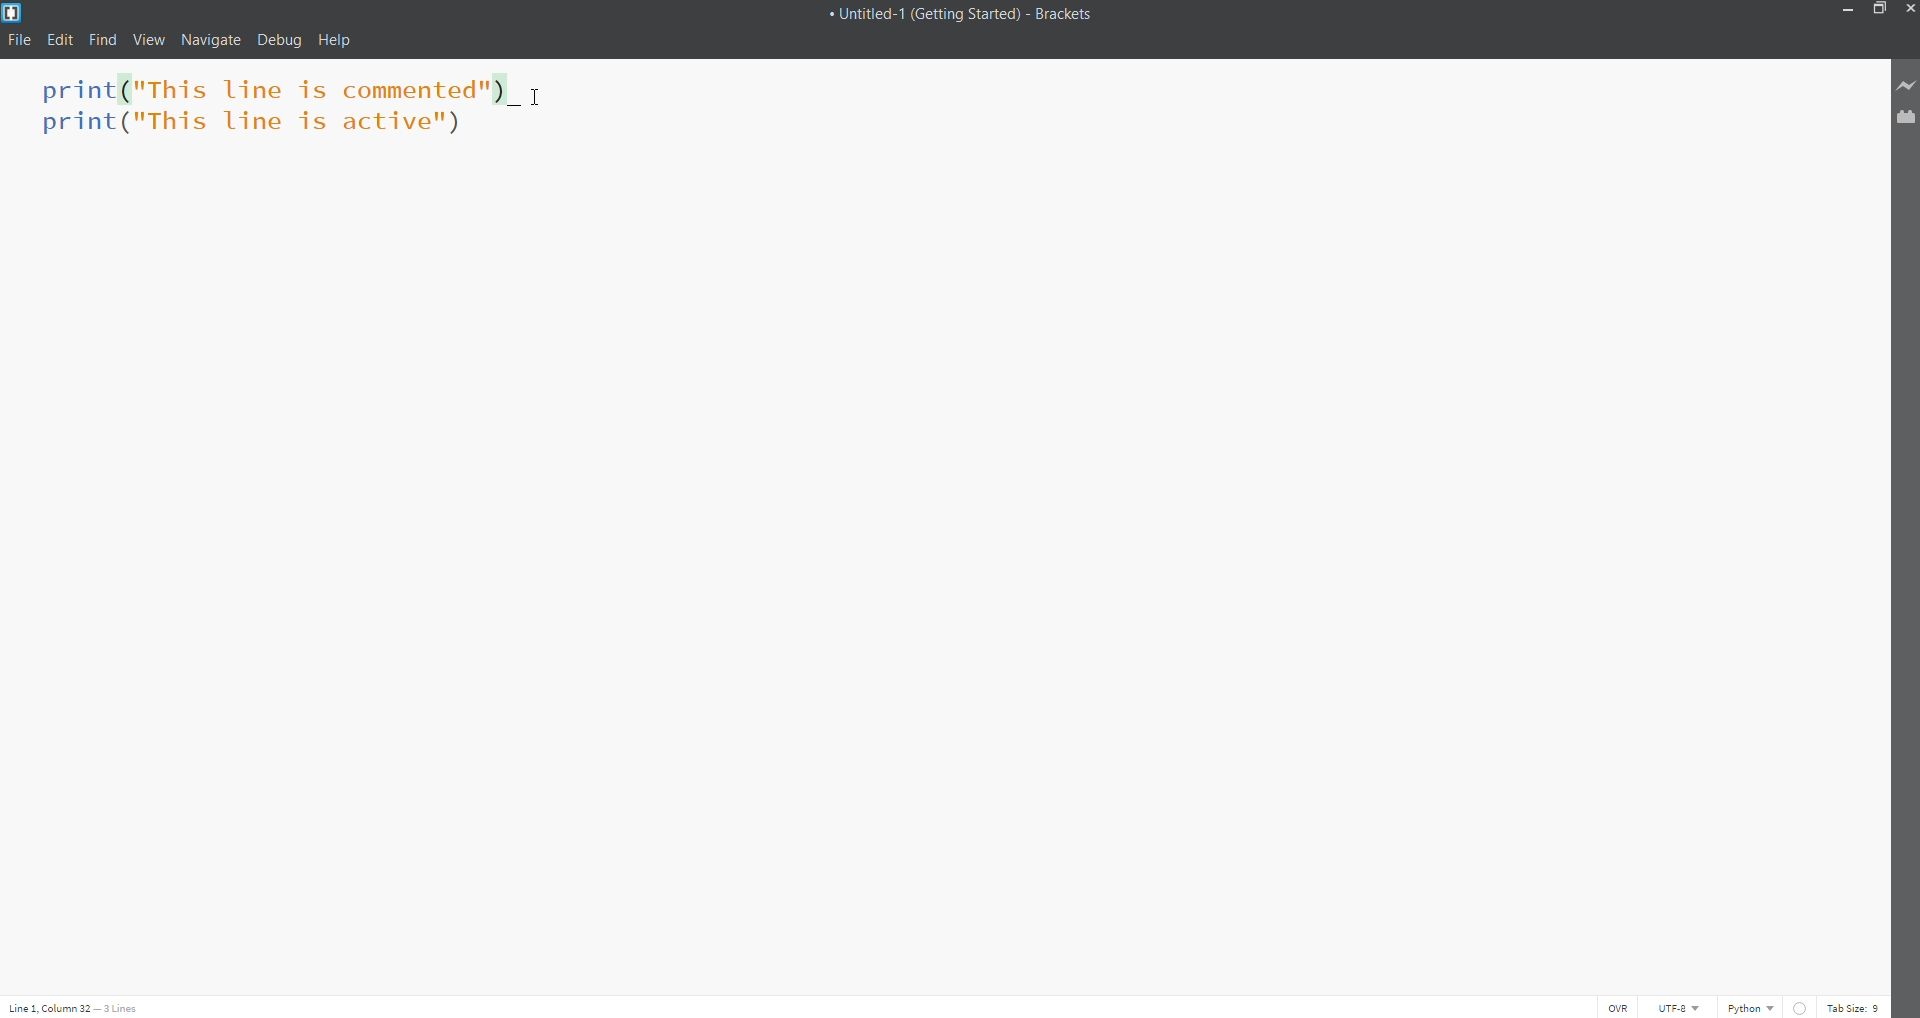 This screenshot has height=1018, width=1920. What do you see at coordinates (60, 38) in the screenshot?
I see `Edit` at bounding box center [60, 38].